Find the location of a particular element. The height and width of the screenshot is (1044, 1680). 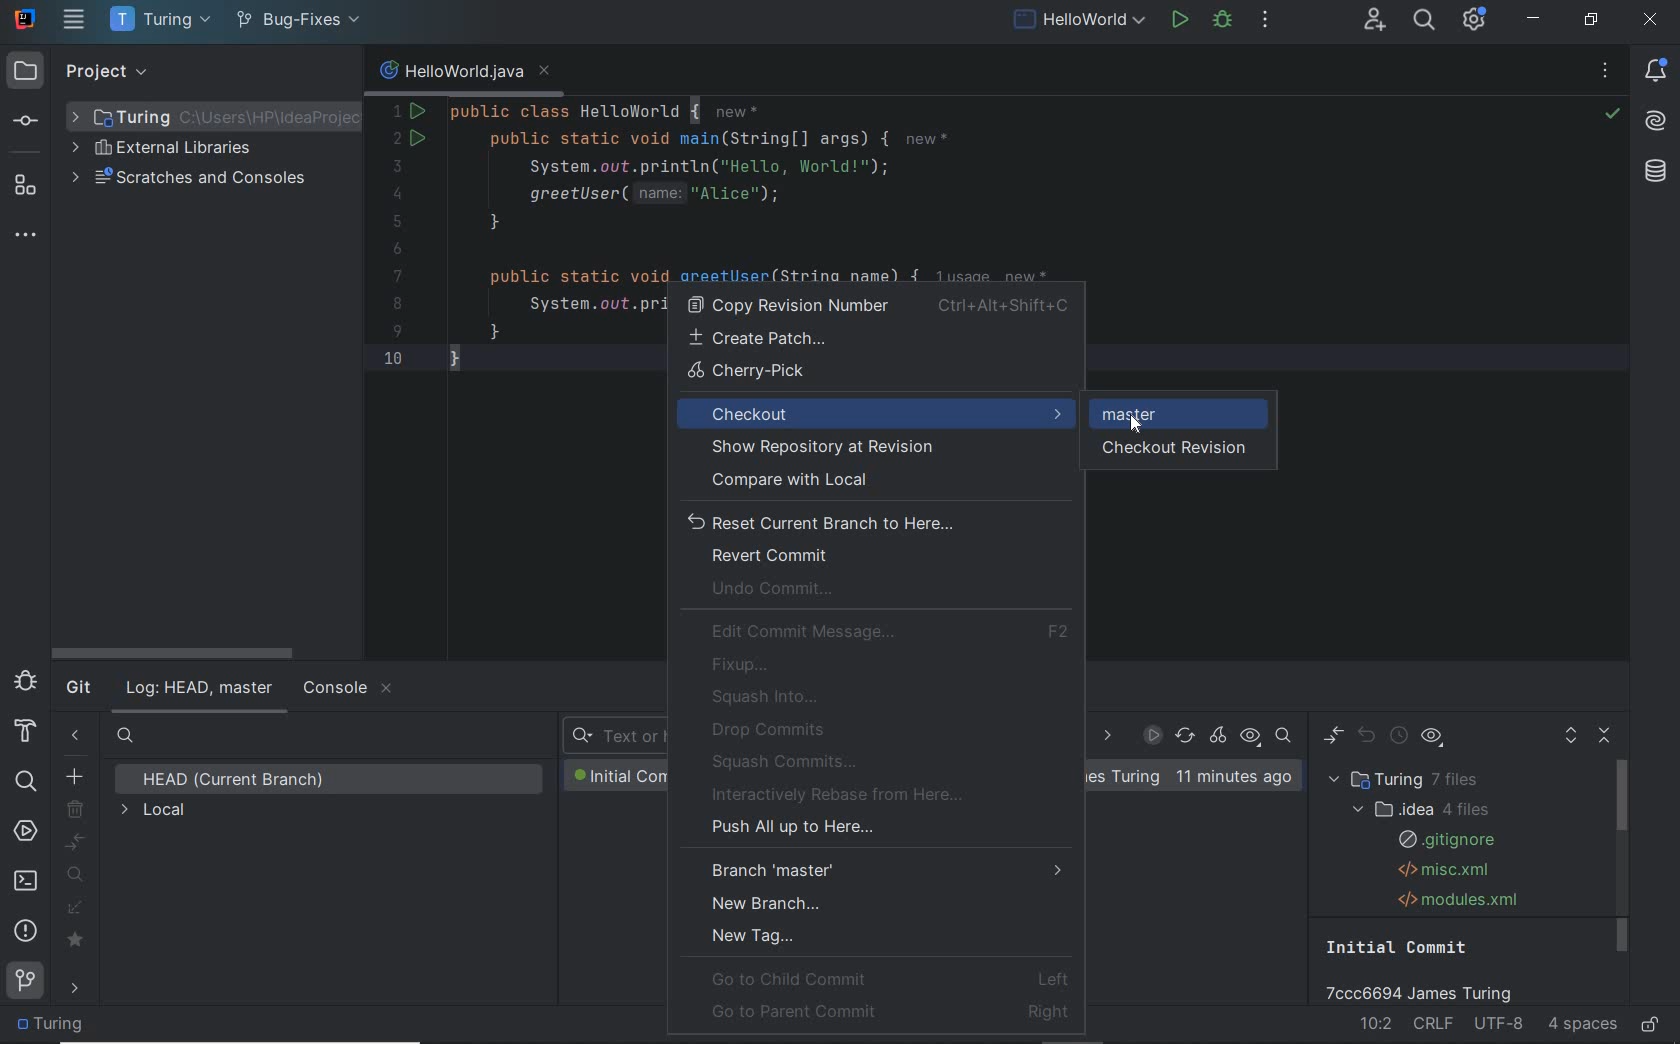

checkout revision is located at coordinates (1184, 450).